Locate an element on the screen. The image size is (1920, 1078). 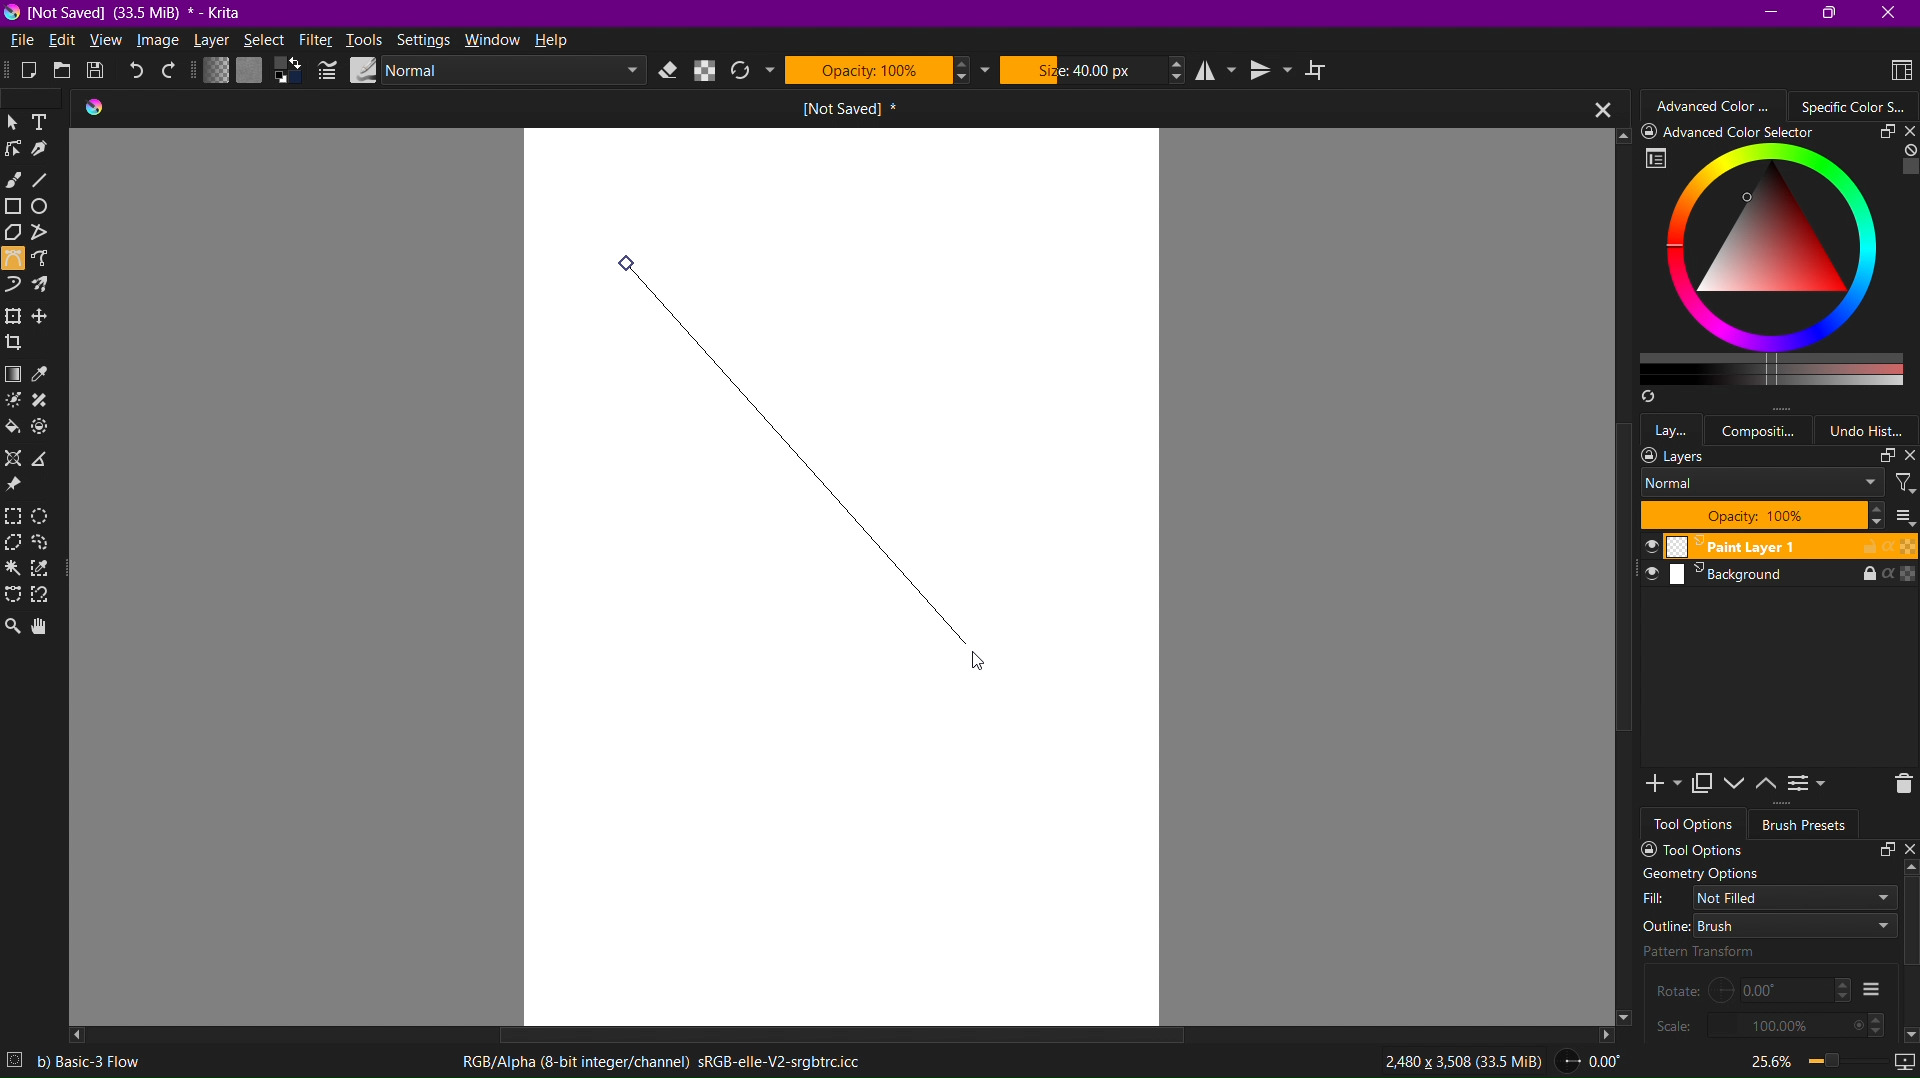
Scrollbar is located at coordinates (1620, 605).